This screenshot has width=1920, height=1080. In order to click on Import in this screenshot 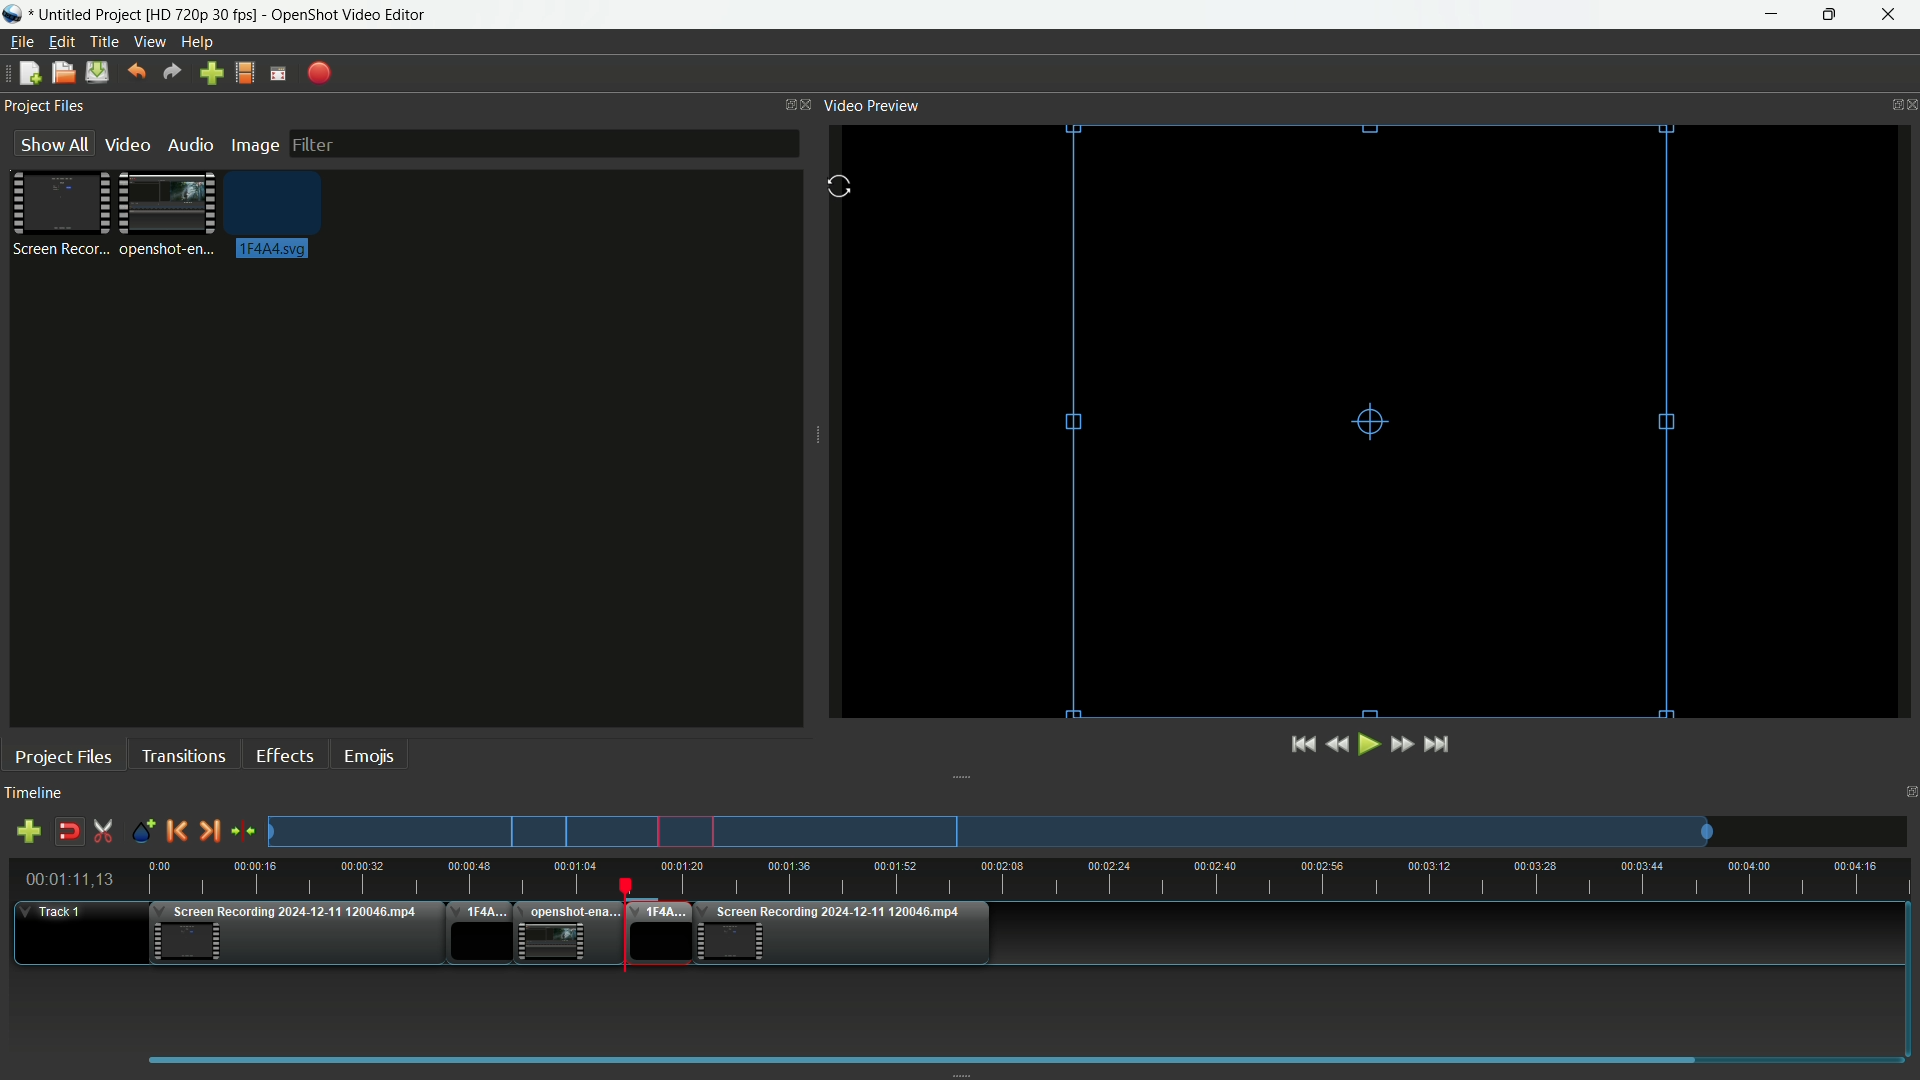, I will do `click(213, 75)`.